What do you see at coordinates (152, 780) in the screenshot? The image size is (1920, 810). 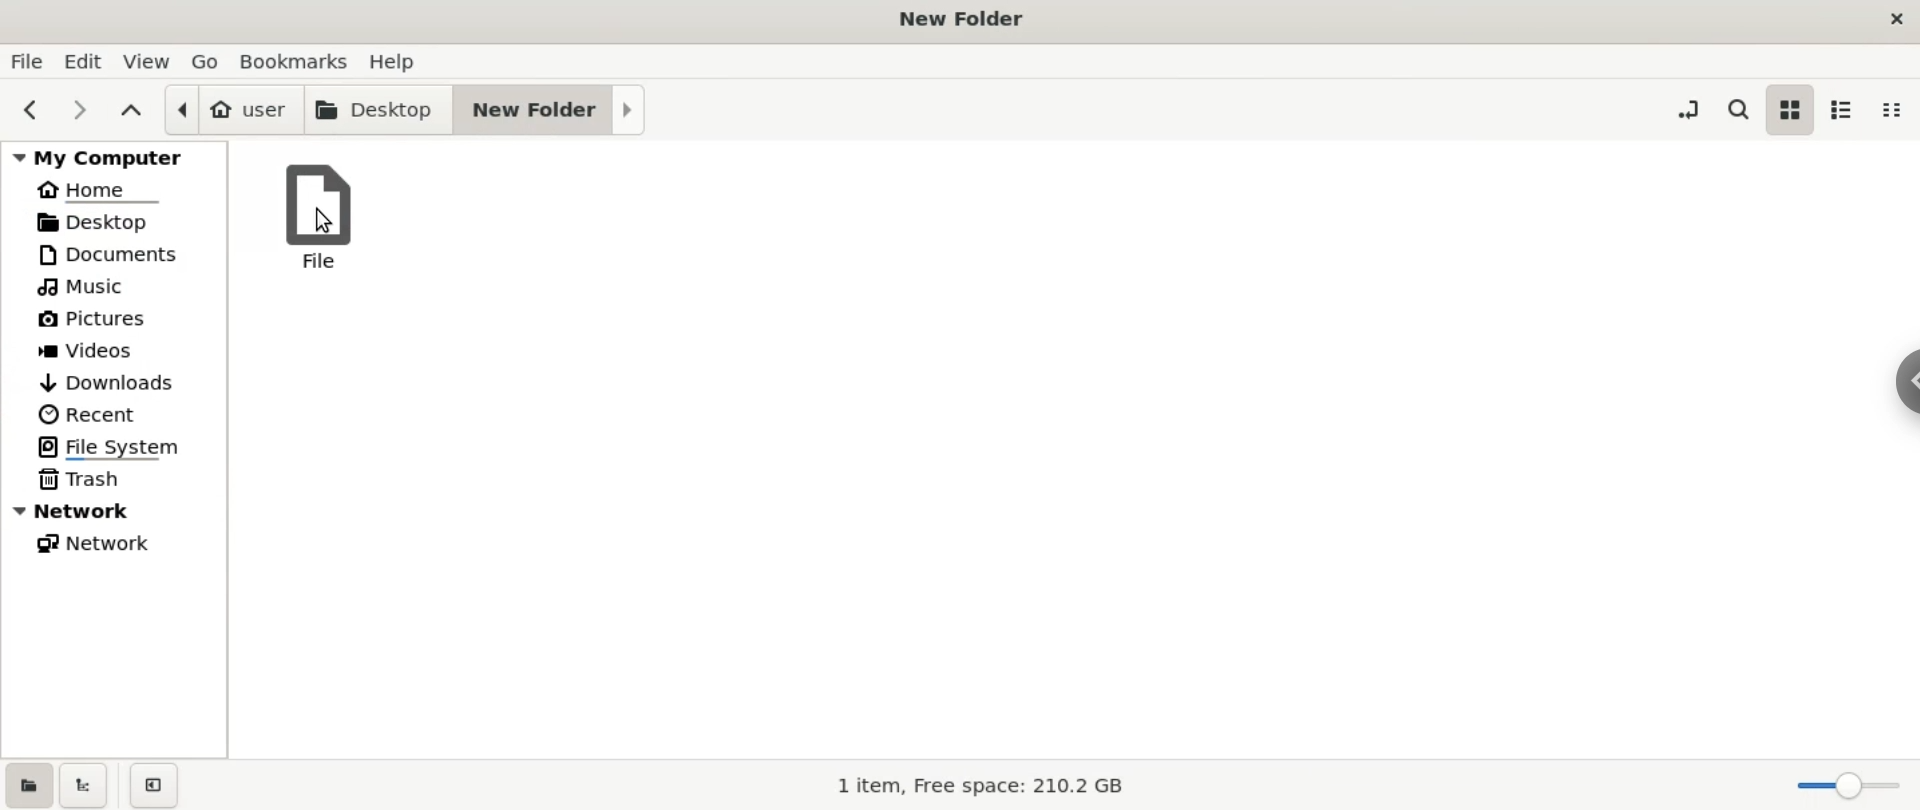 I see `close sidebar` at bounding box center [152, 780].